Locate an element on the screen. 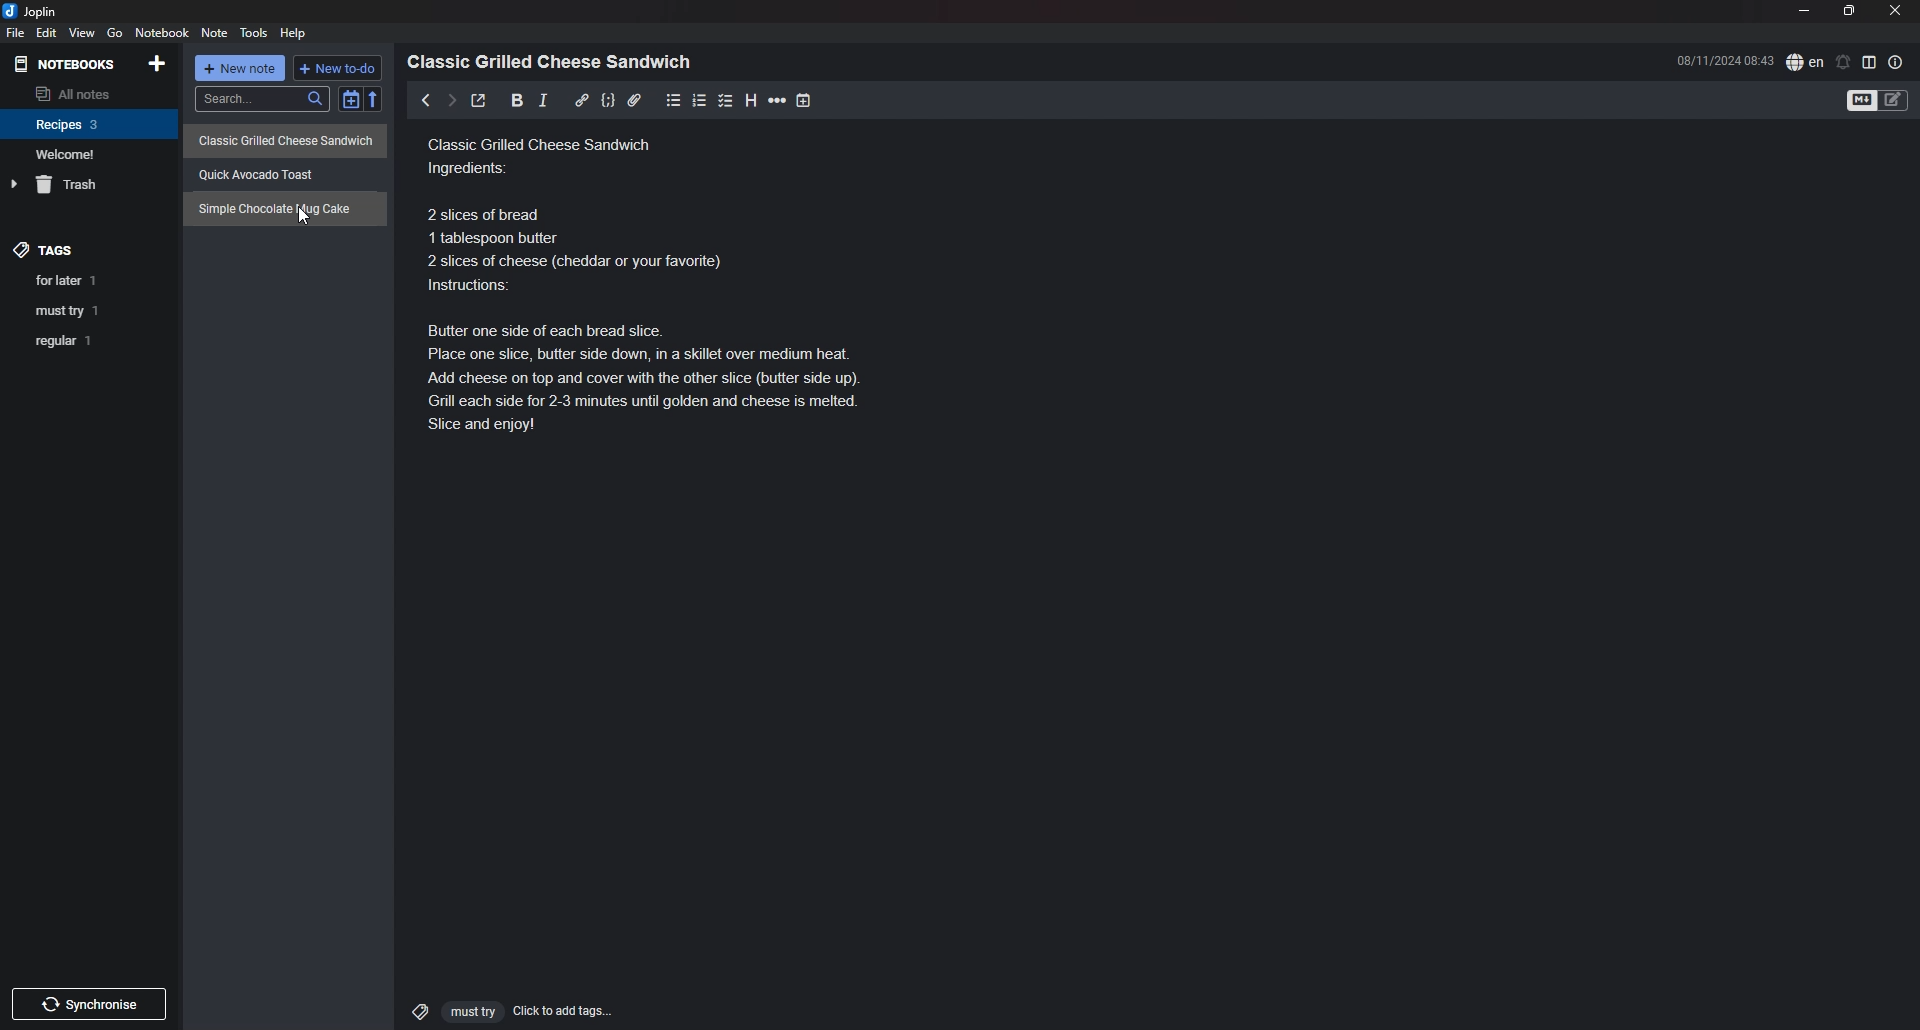 This screenshot has width=1920, height=1030. go is located at coordinates (116, 32).